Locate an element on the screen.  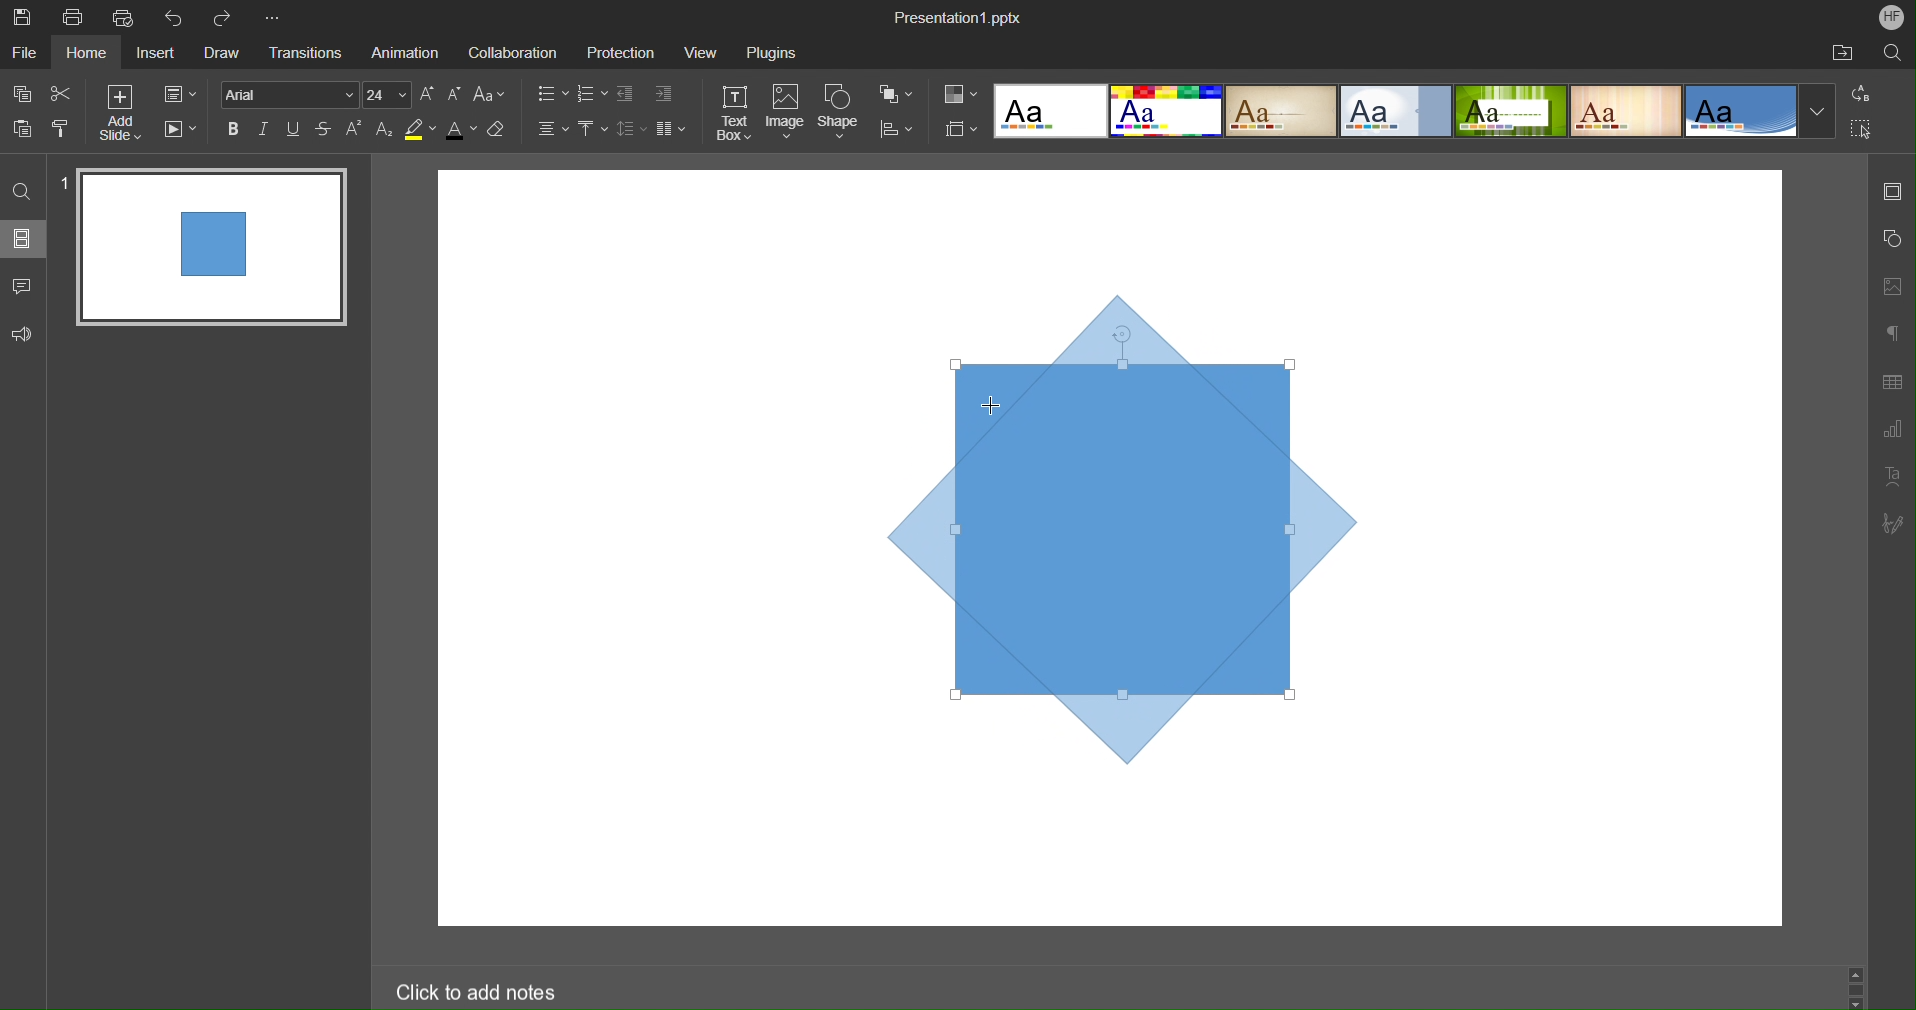
View is located at coordinates (702, 49).